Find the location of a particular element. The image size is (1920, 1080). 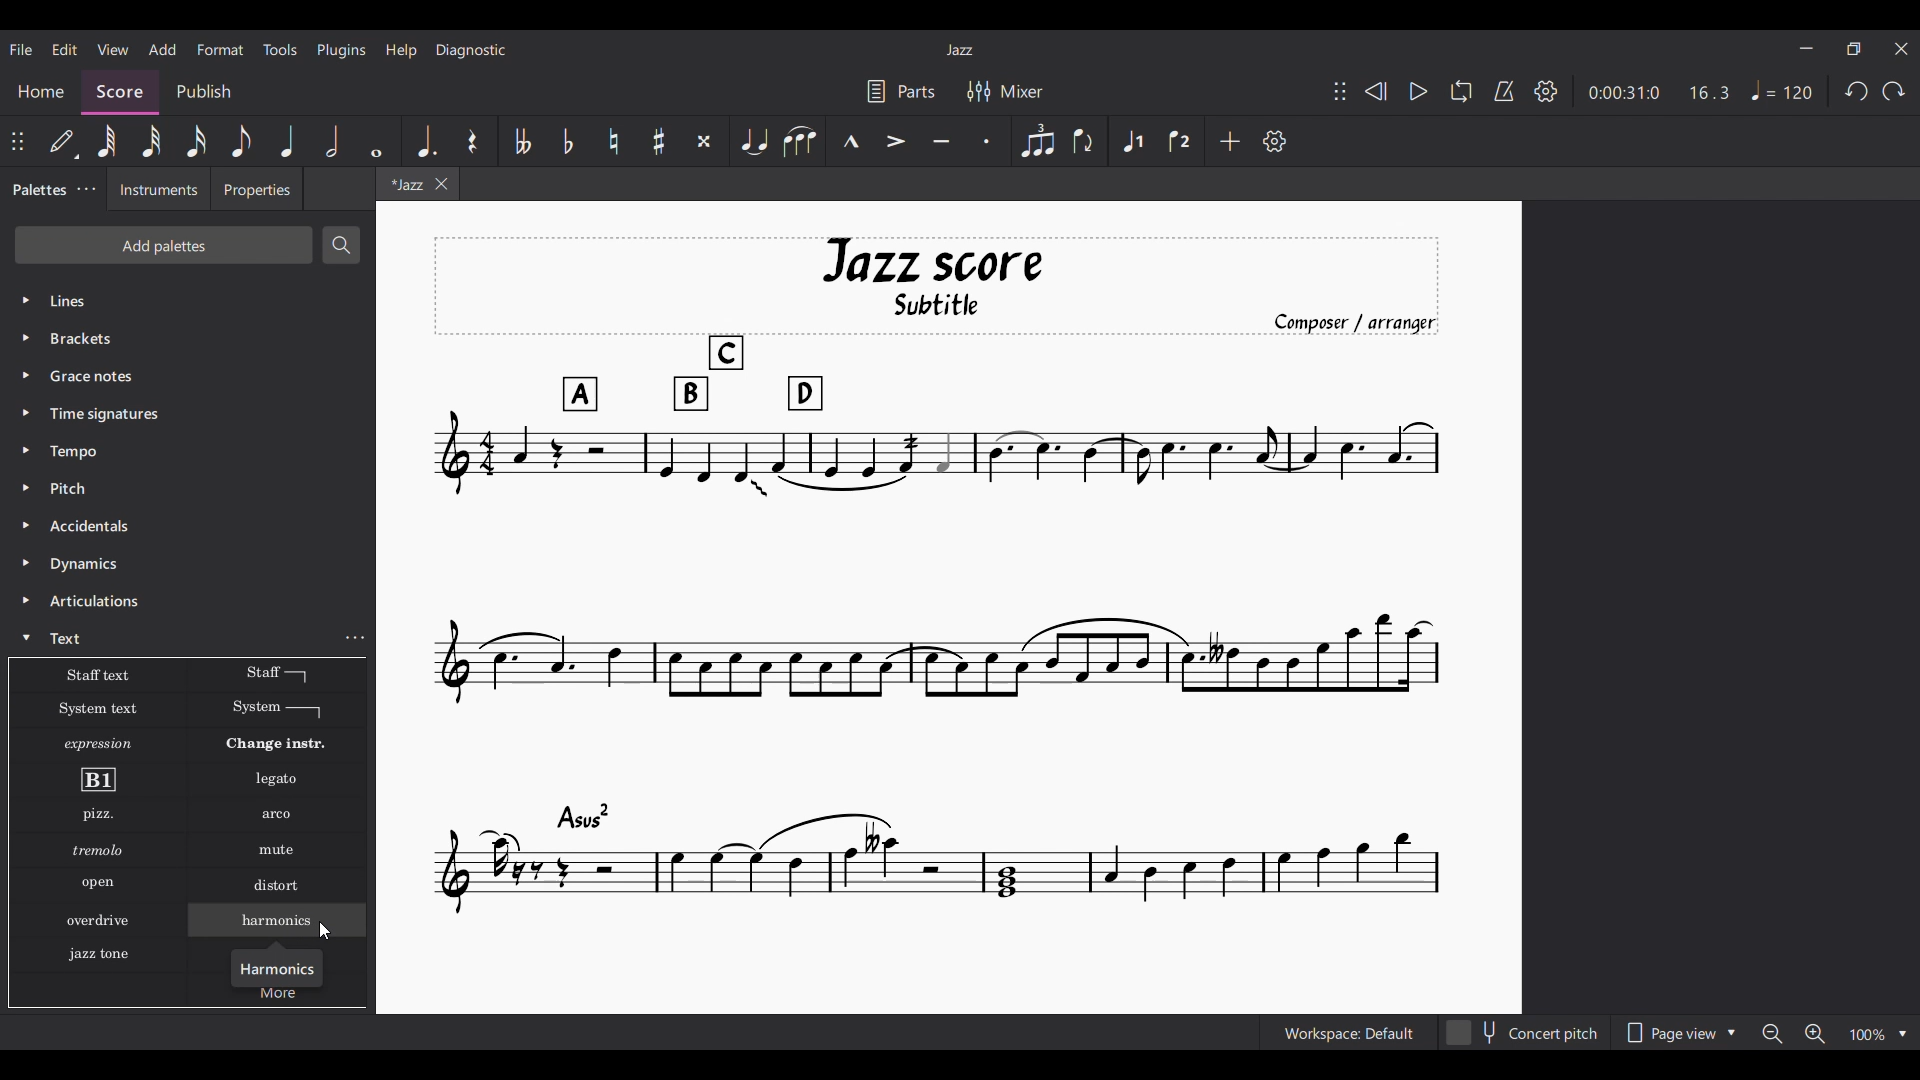

Publish section is located at coordinates (211, 87).